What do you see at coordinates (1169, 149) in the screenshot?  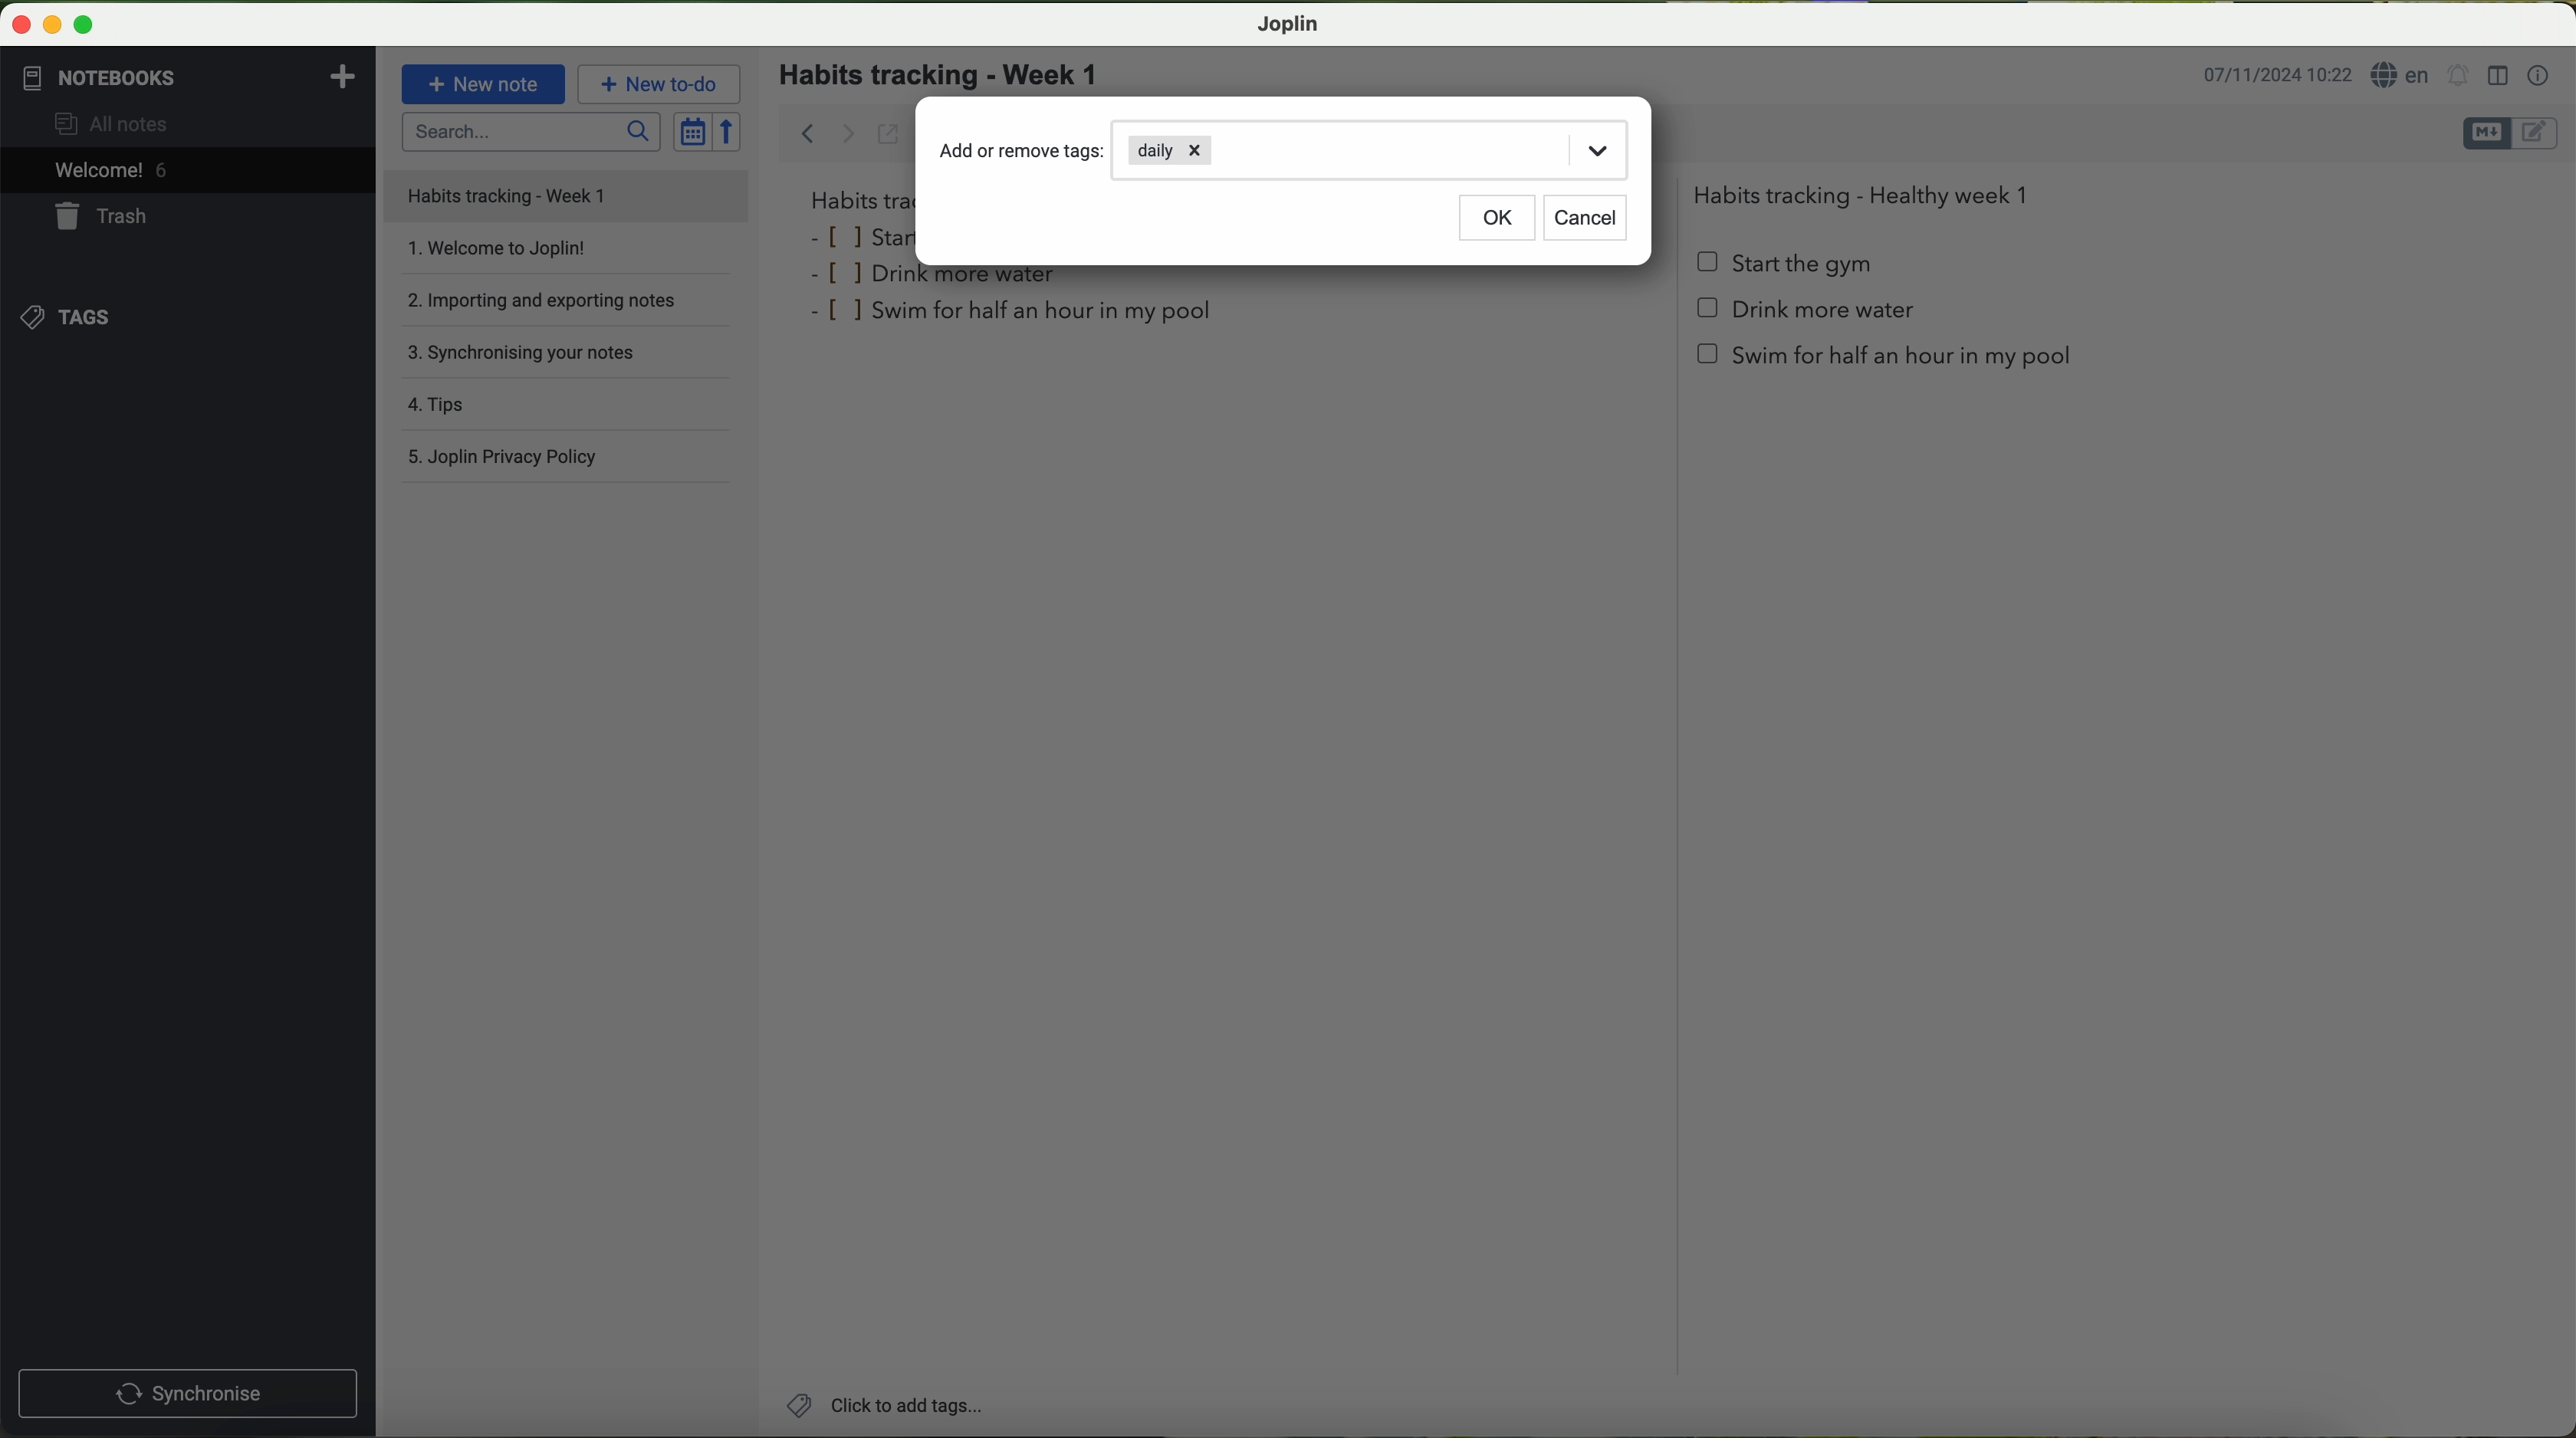 I see `daily tag` at bounding box center [1169, 149].